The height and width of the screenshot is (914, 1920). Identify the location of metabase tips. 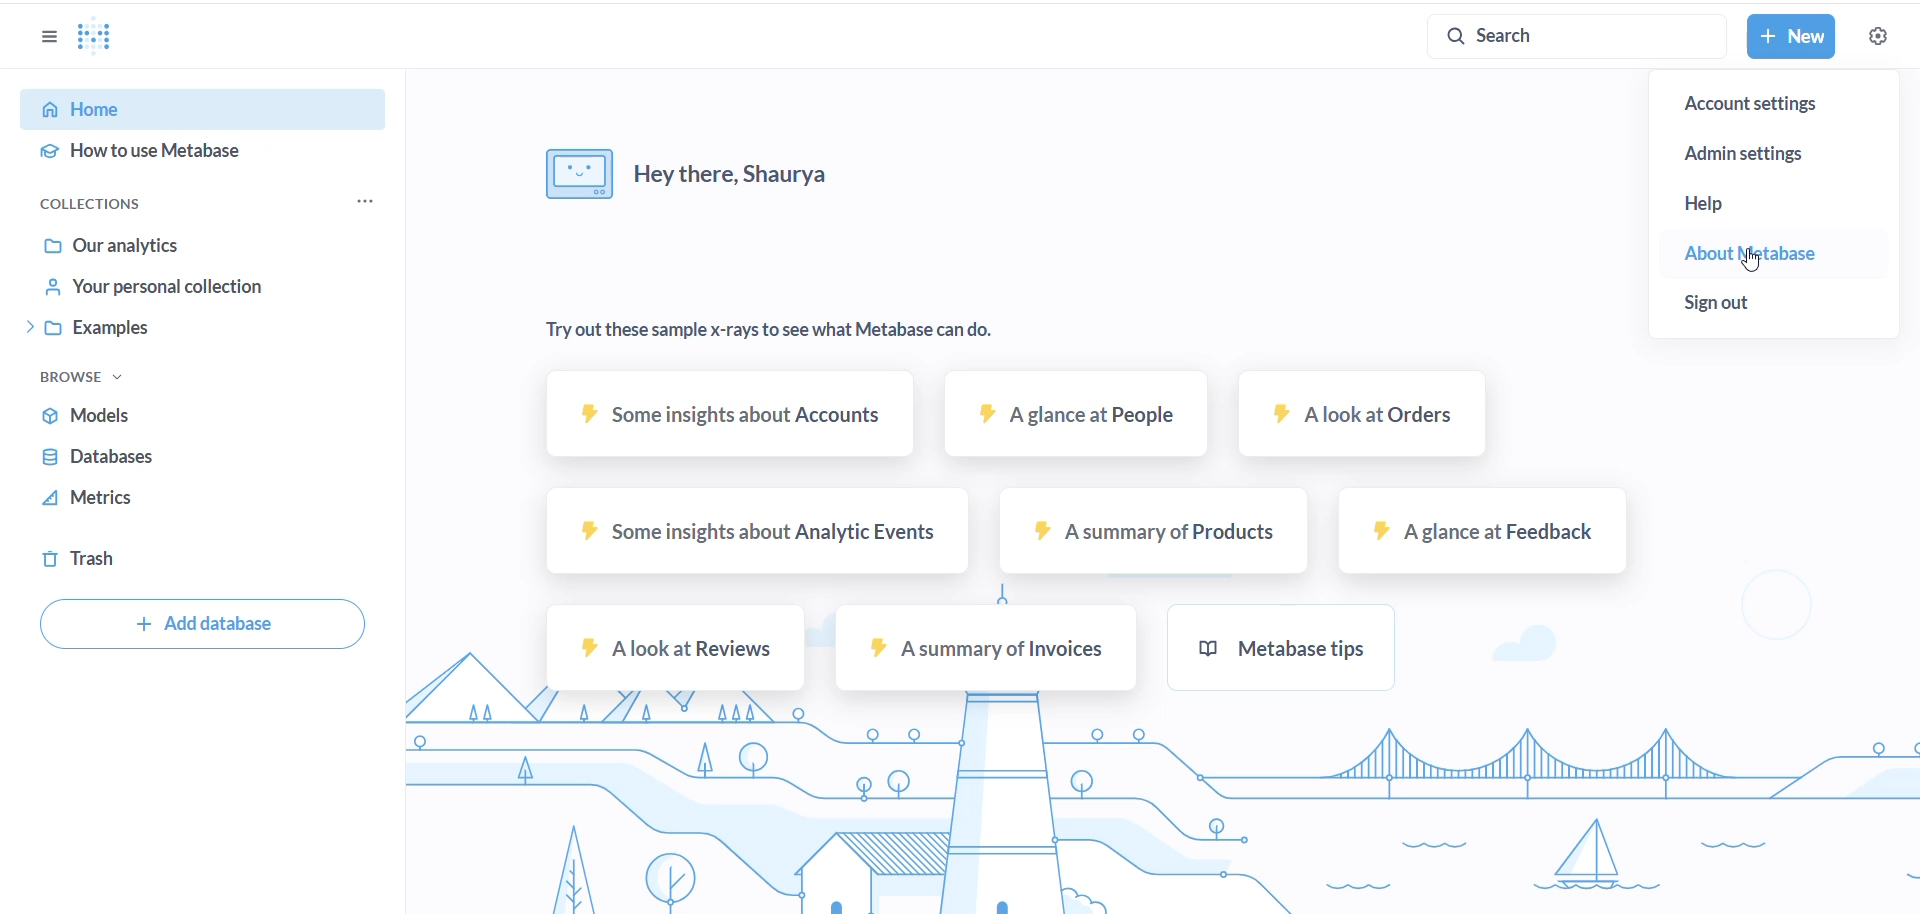
(1281, 650).